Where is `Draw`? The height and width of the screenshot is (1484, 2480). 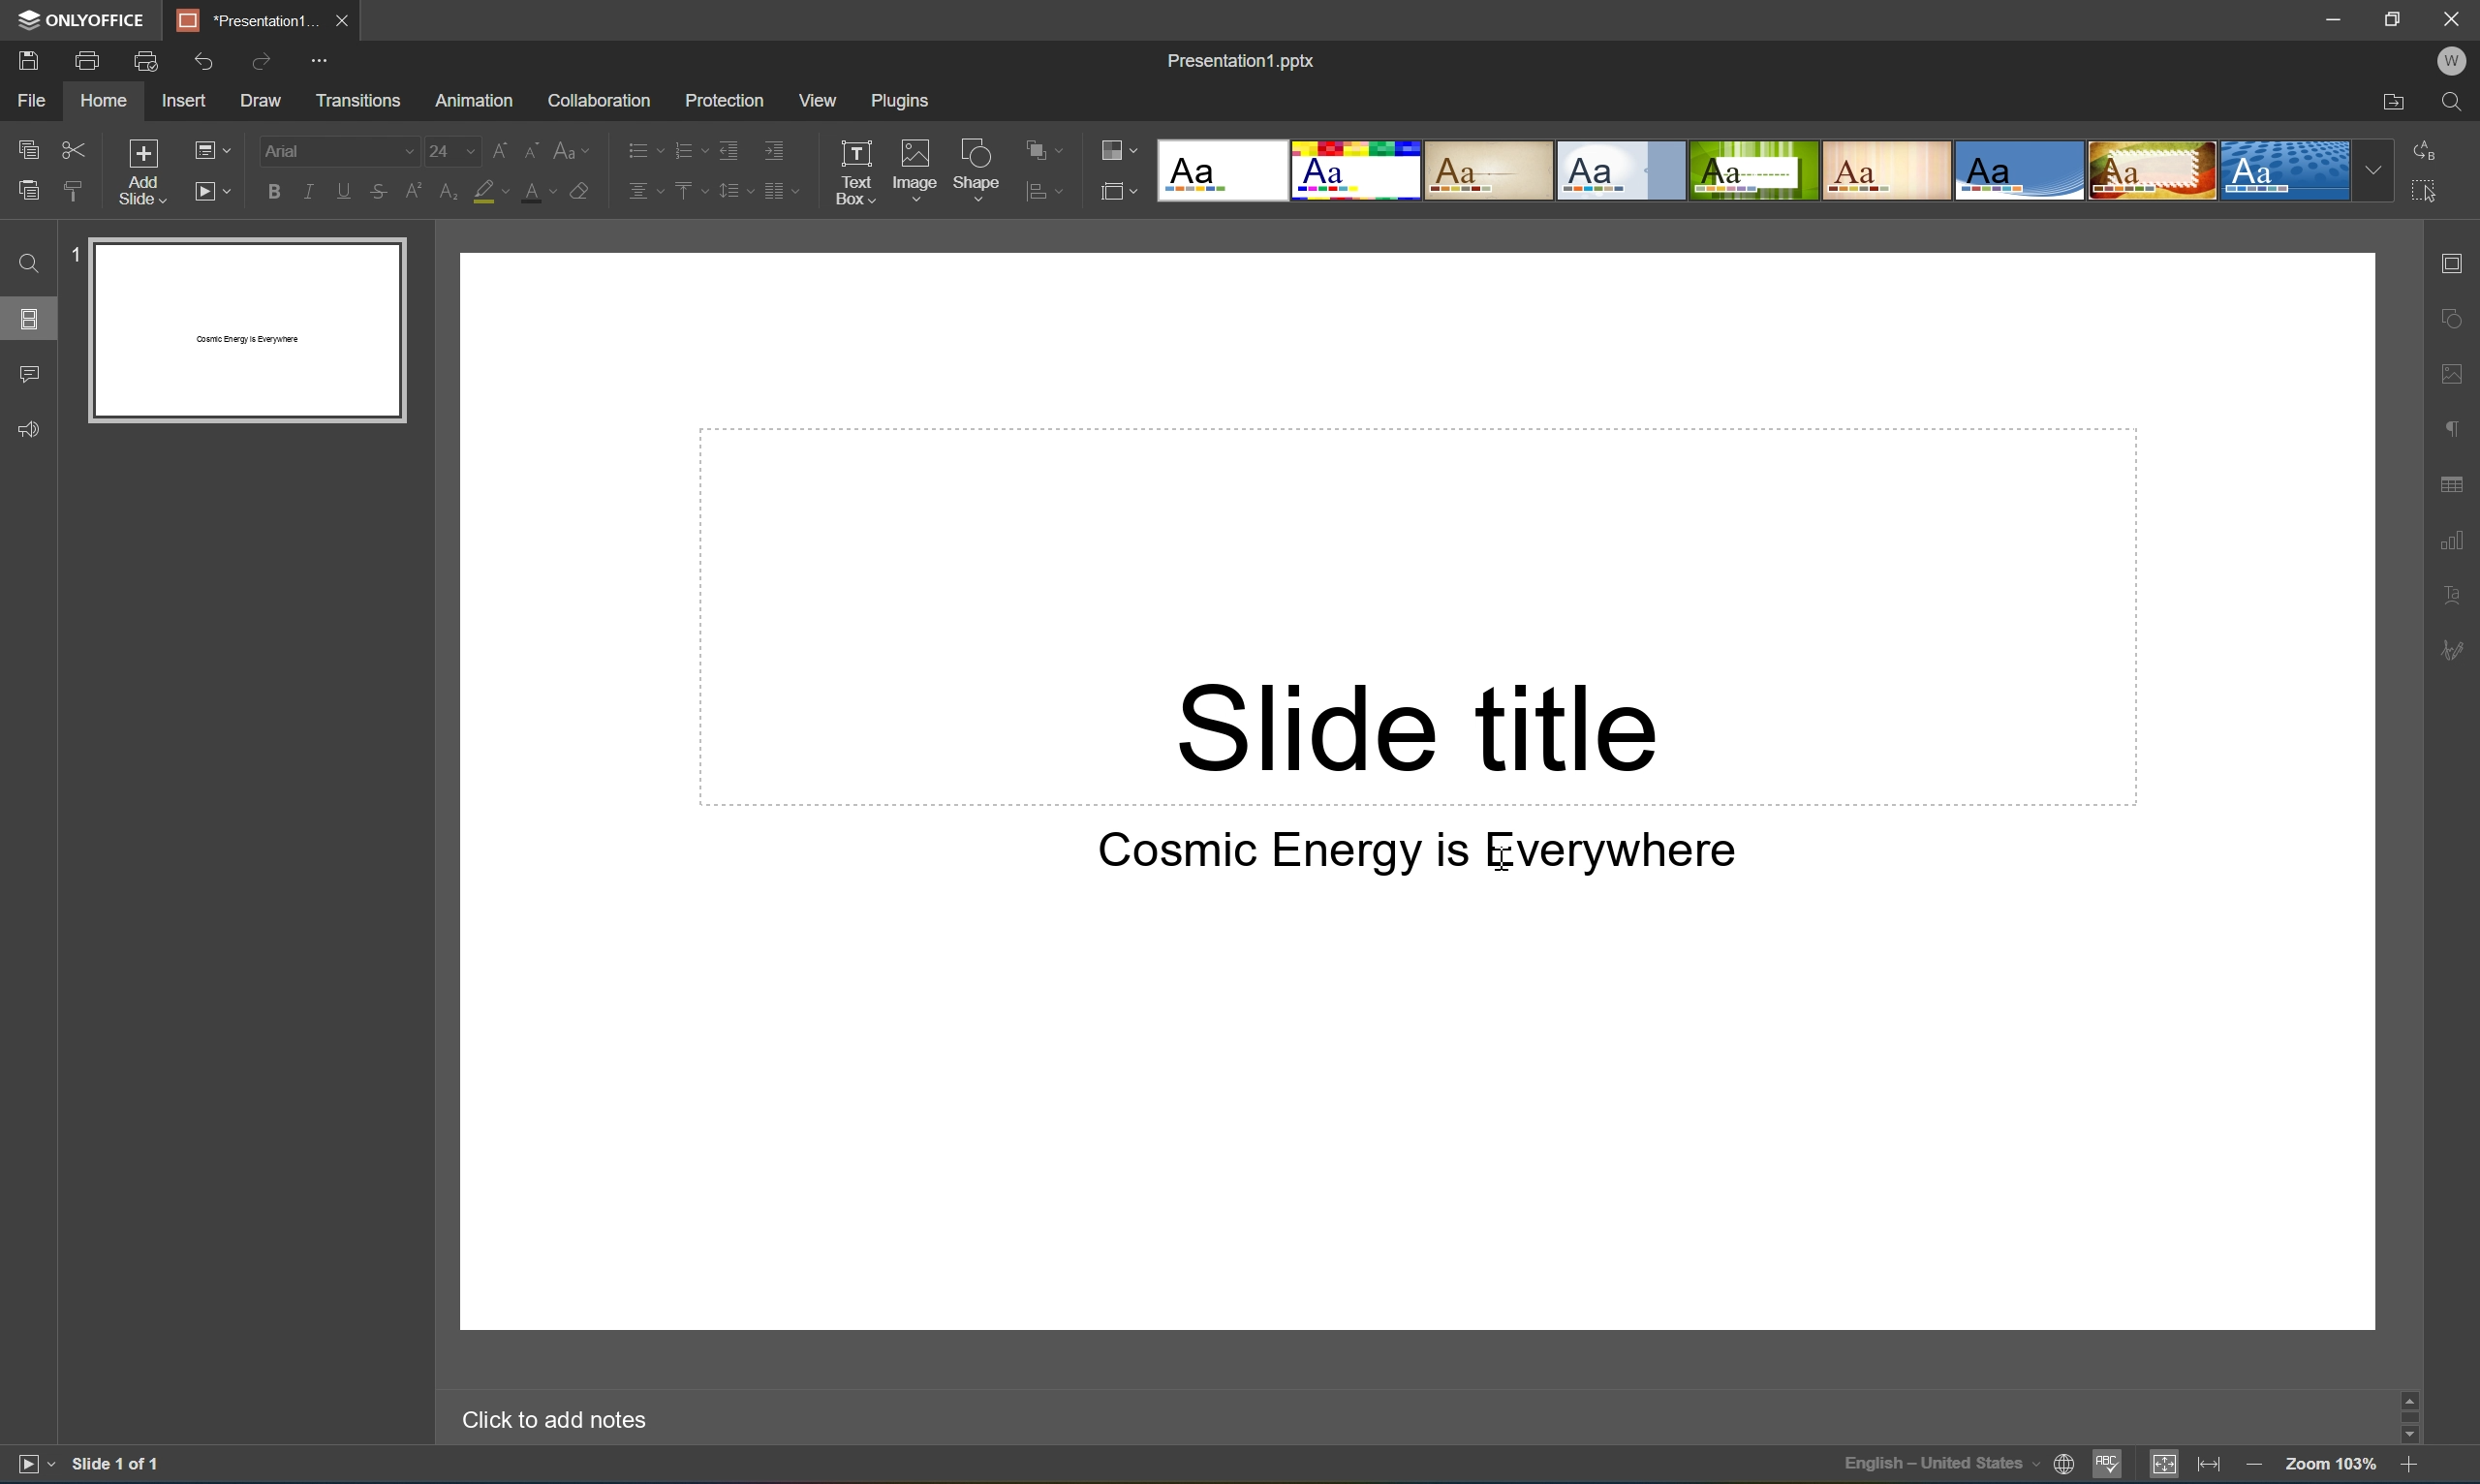 Draw is located at coordinates (261, 99).